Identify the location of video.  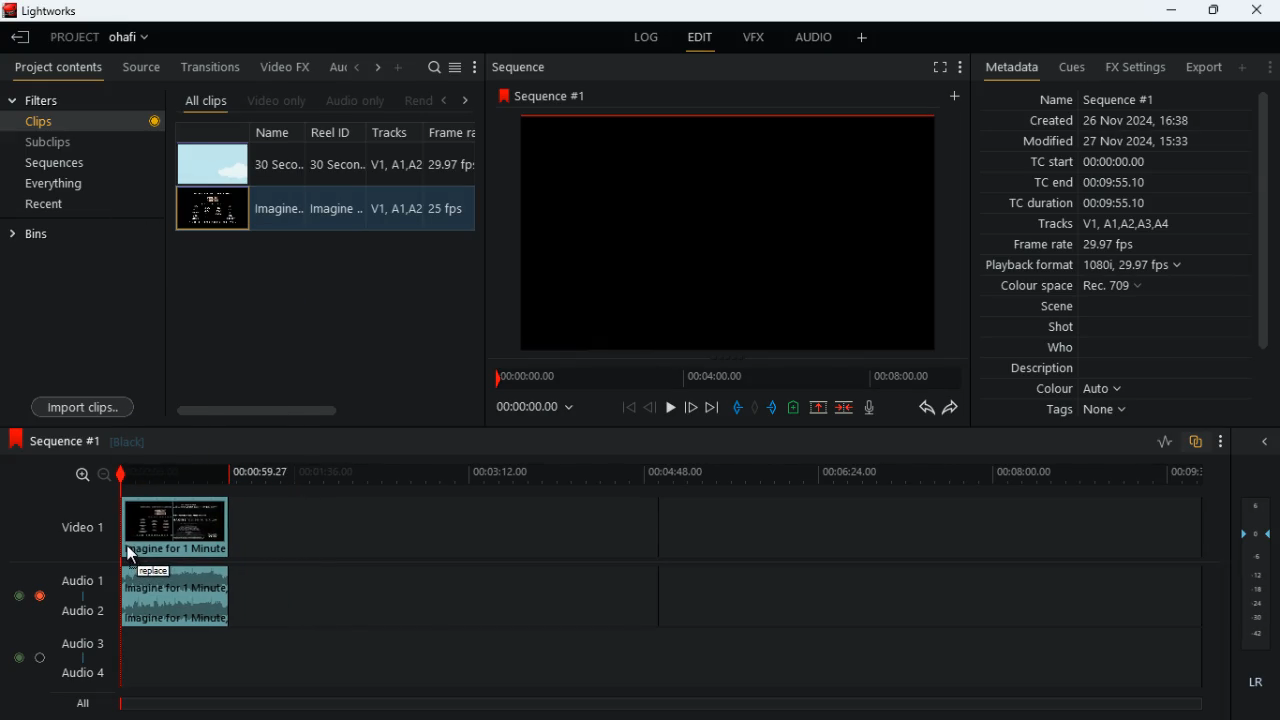
(213, 162).